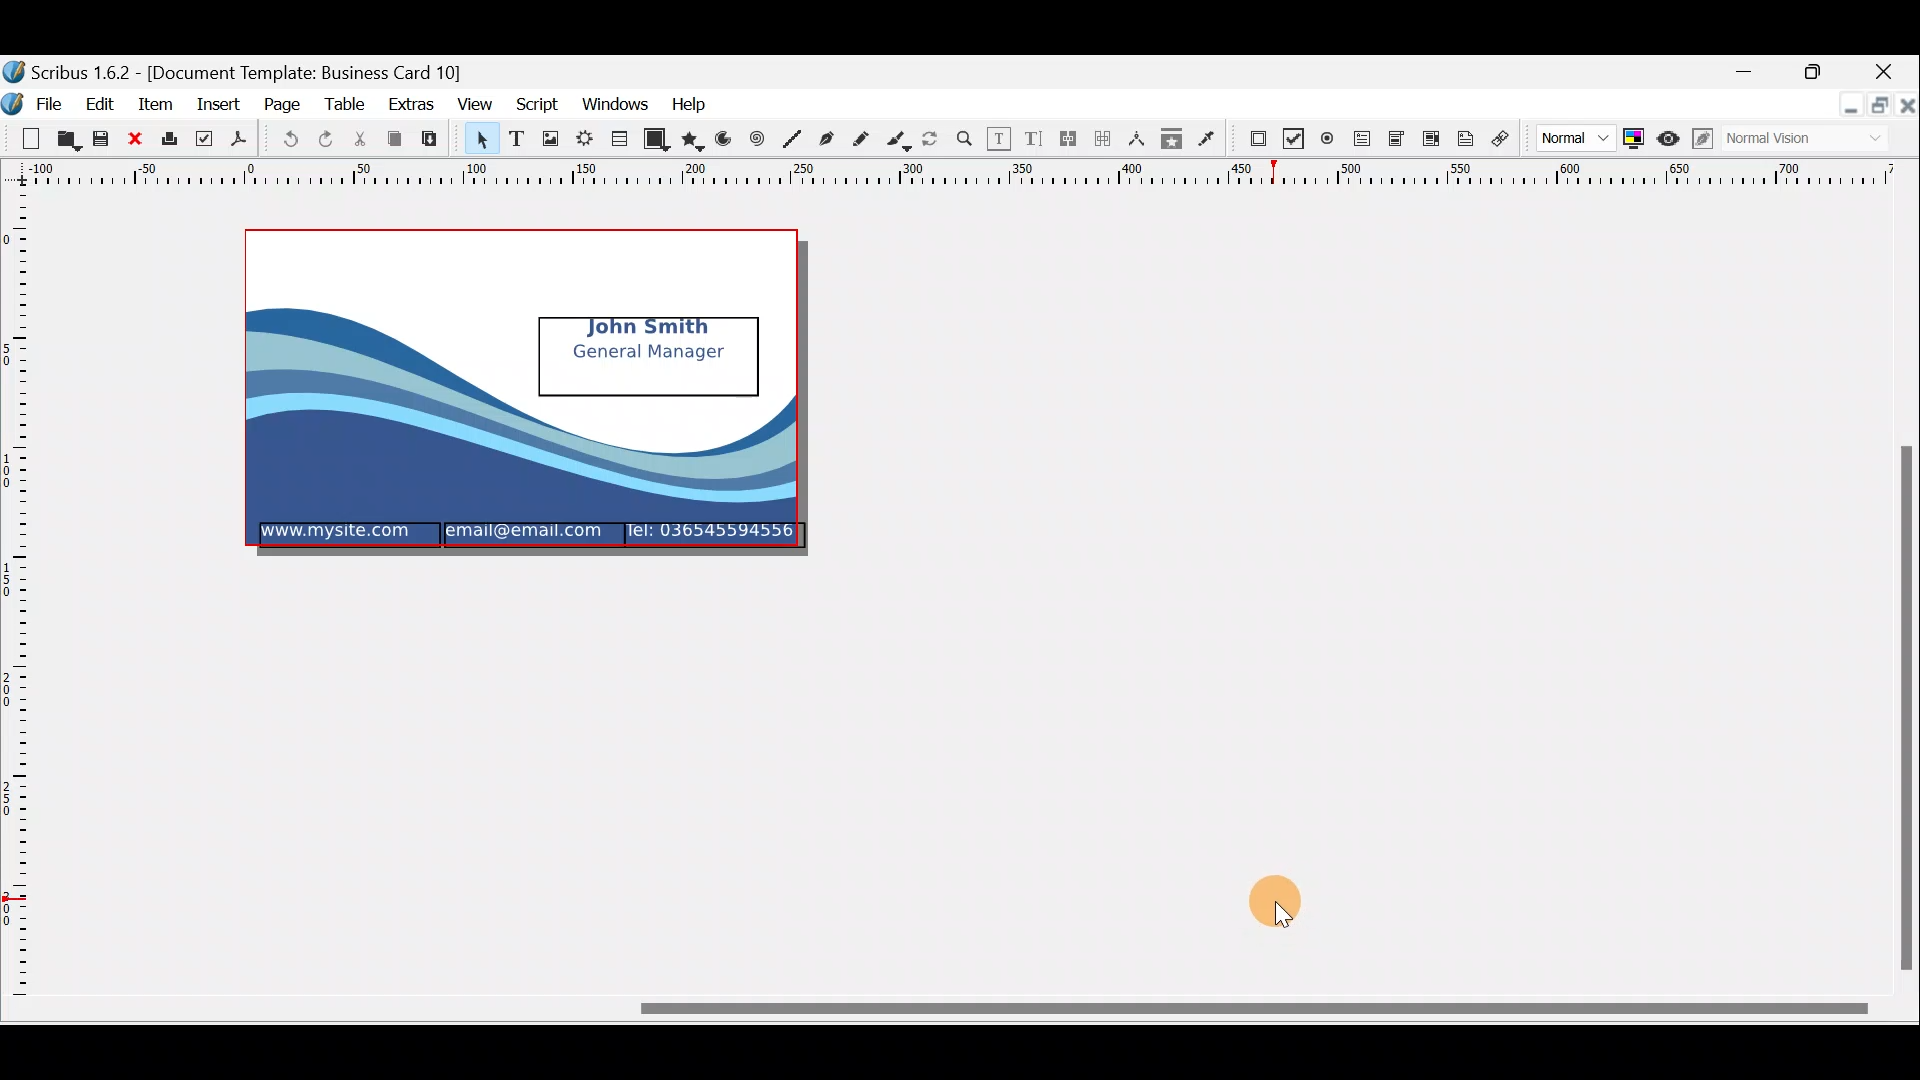 This screenshot has height=1080, width=1920. I want to click on Help, so click(693, 104).